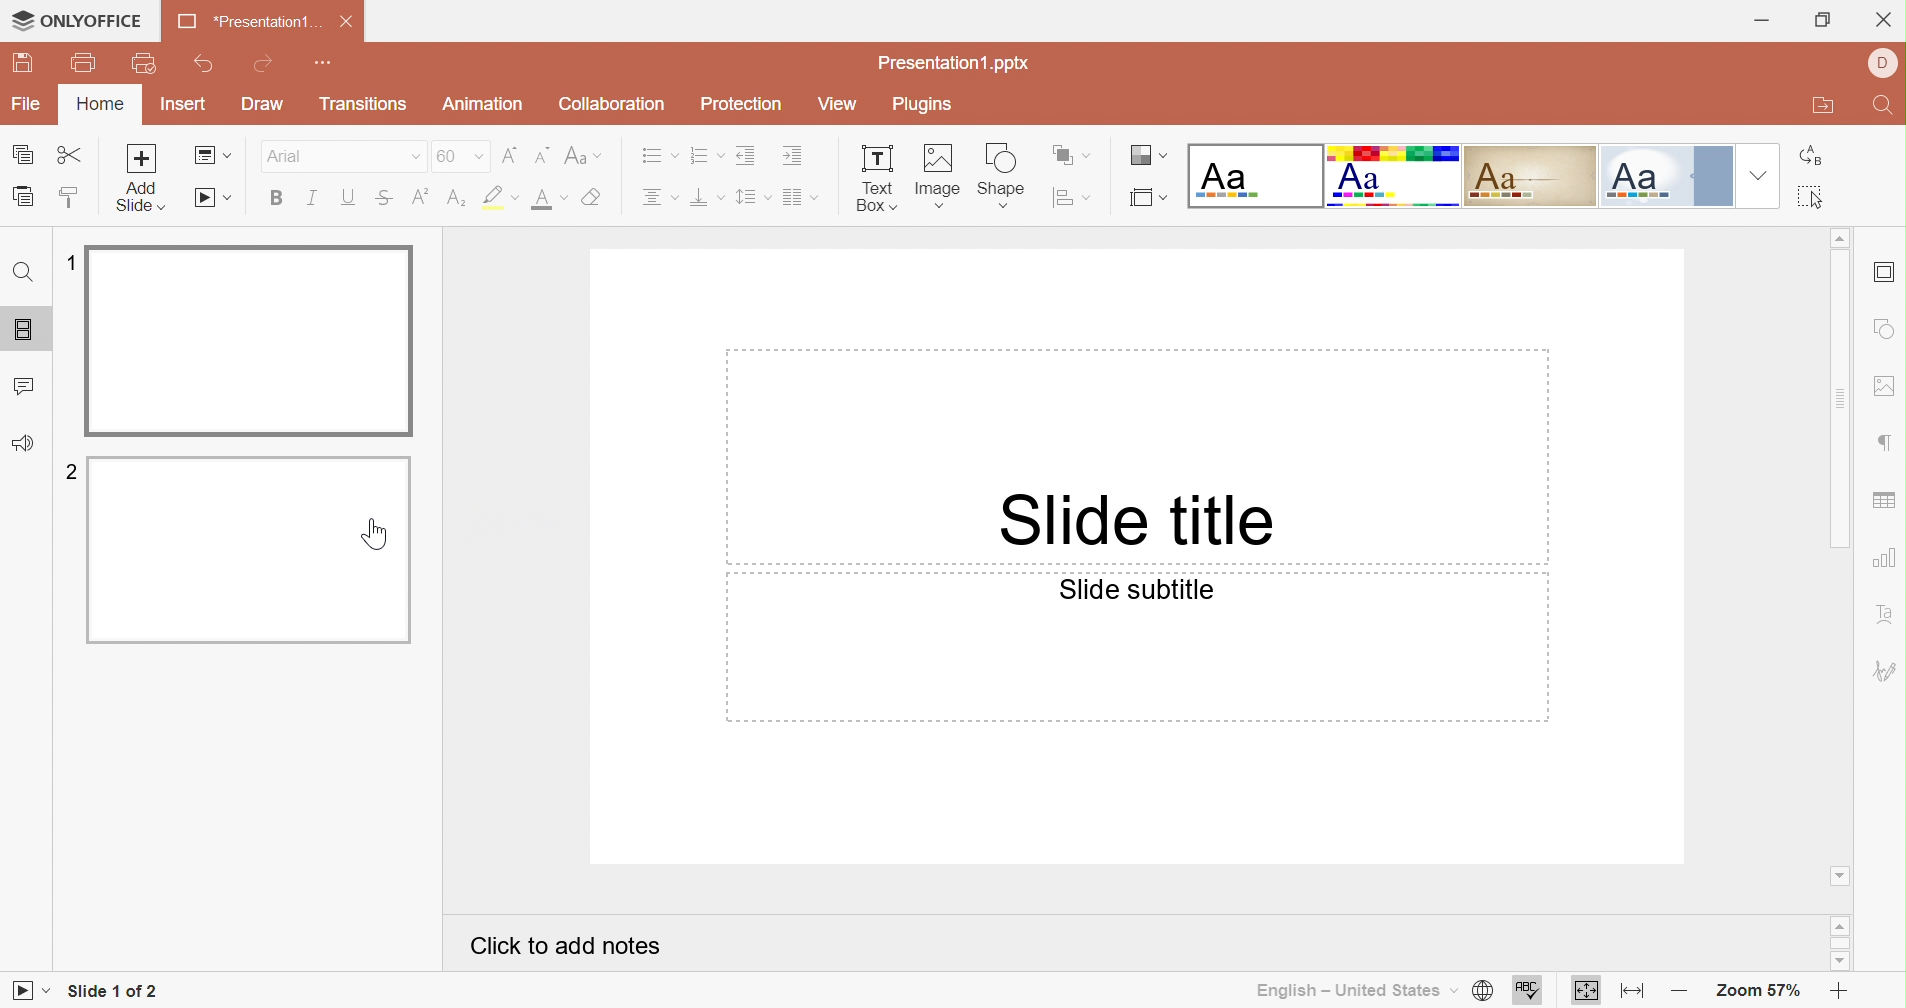 This screenshot has height=1008, width=1906. I want to click on Click to add notes, so click(566, 948).